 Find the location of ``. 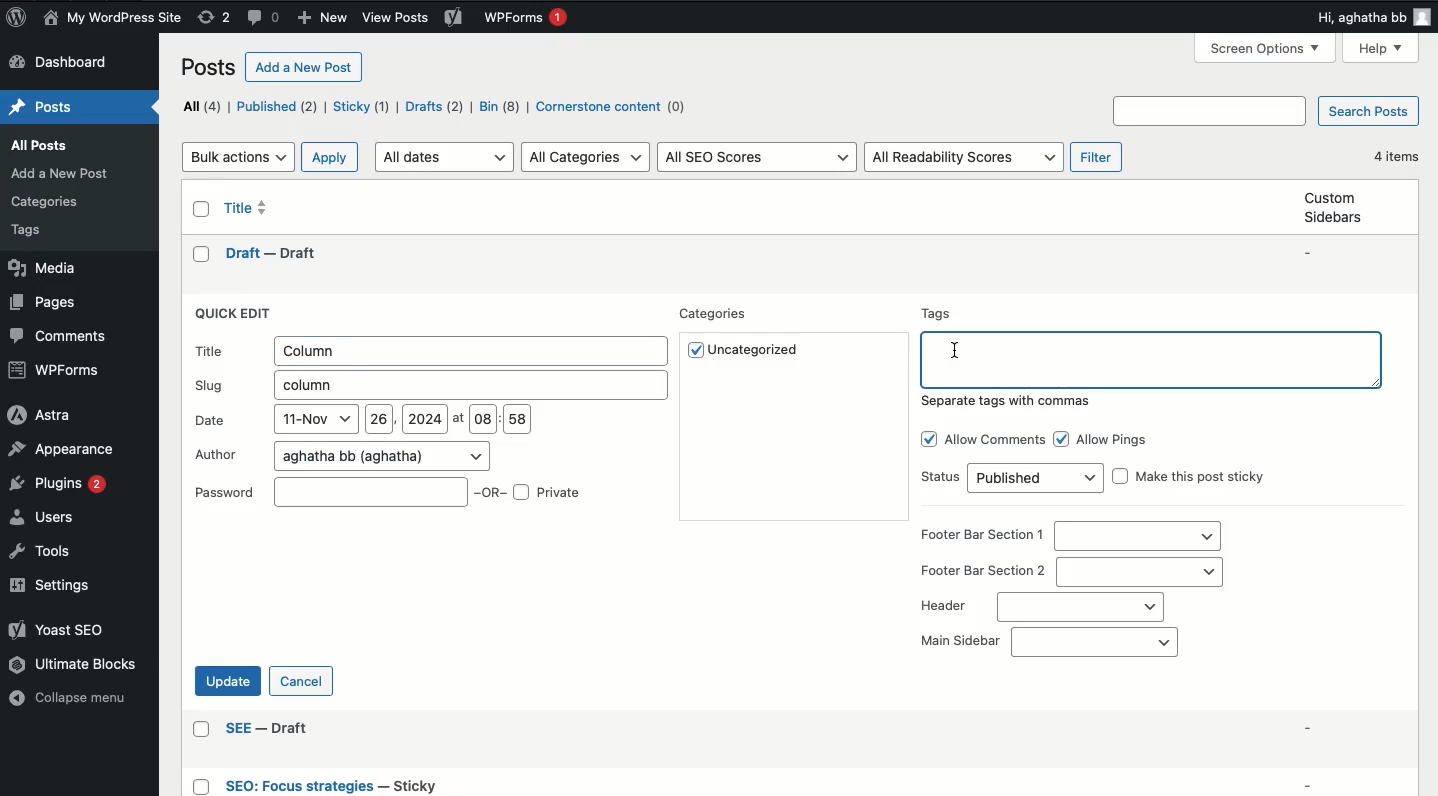

 is located at coordinates (1208, 111).